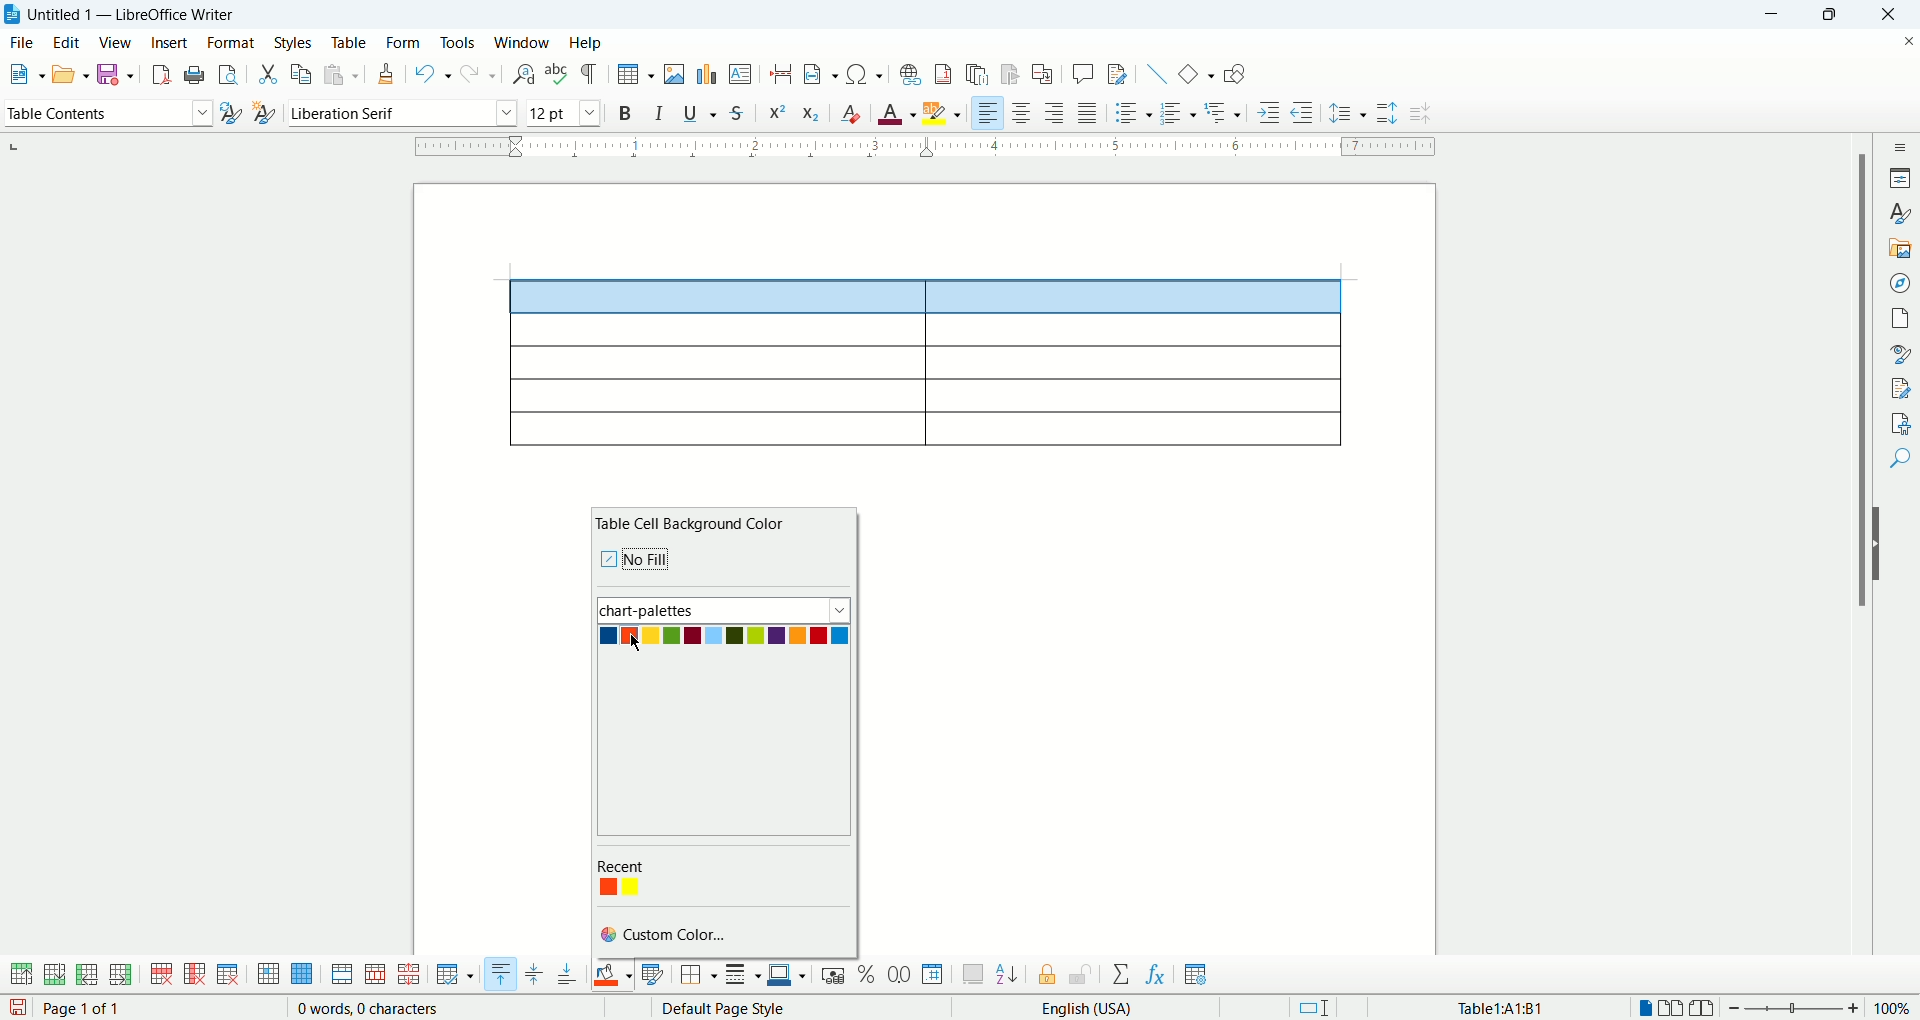 This screenshot has height=1020, width=1920. Describe the element at coordinates (525, 42) in the screenshot. I see `window` at that location.